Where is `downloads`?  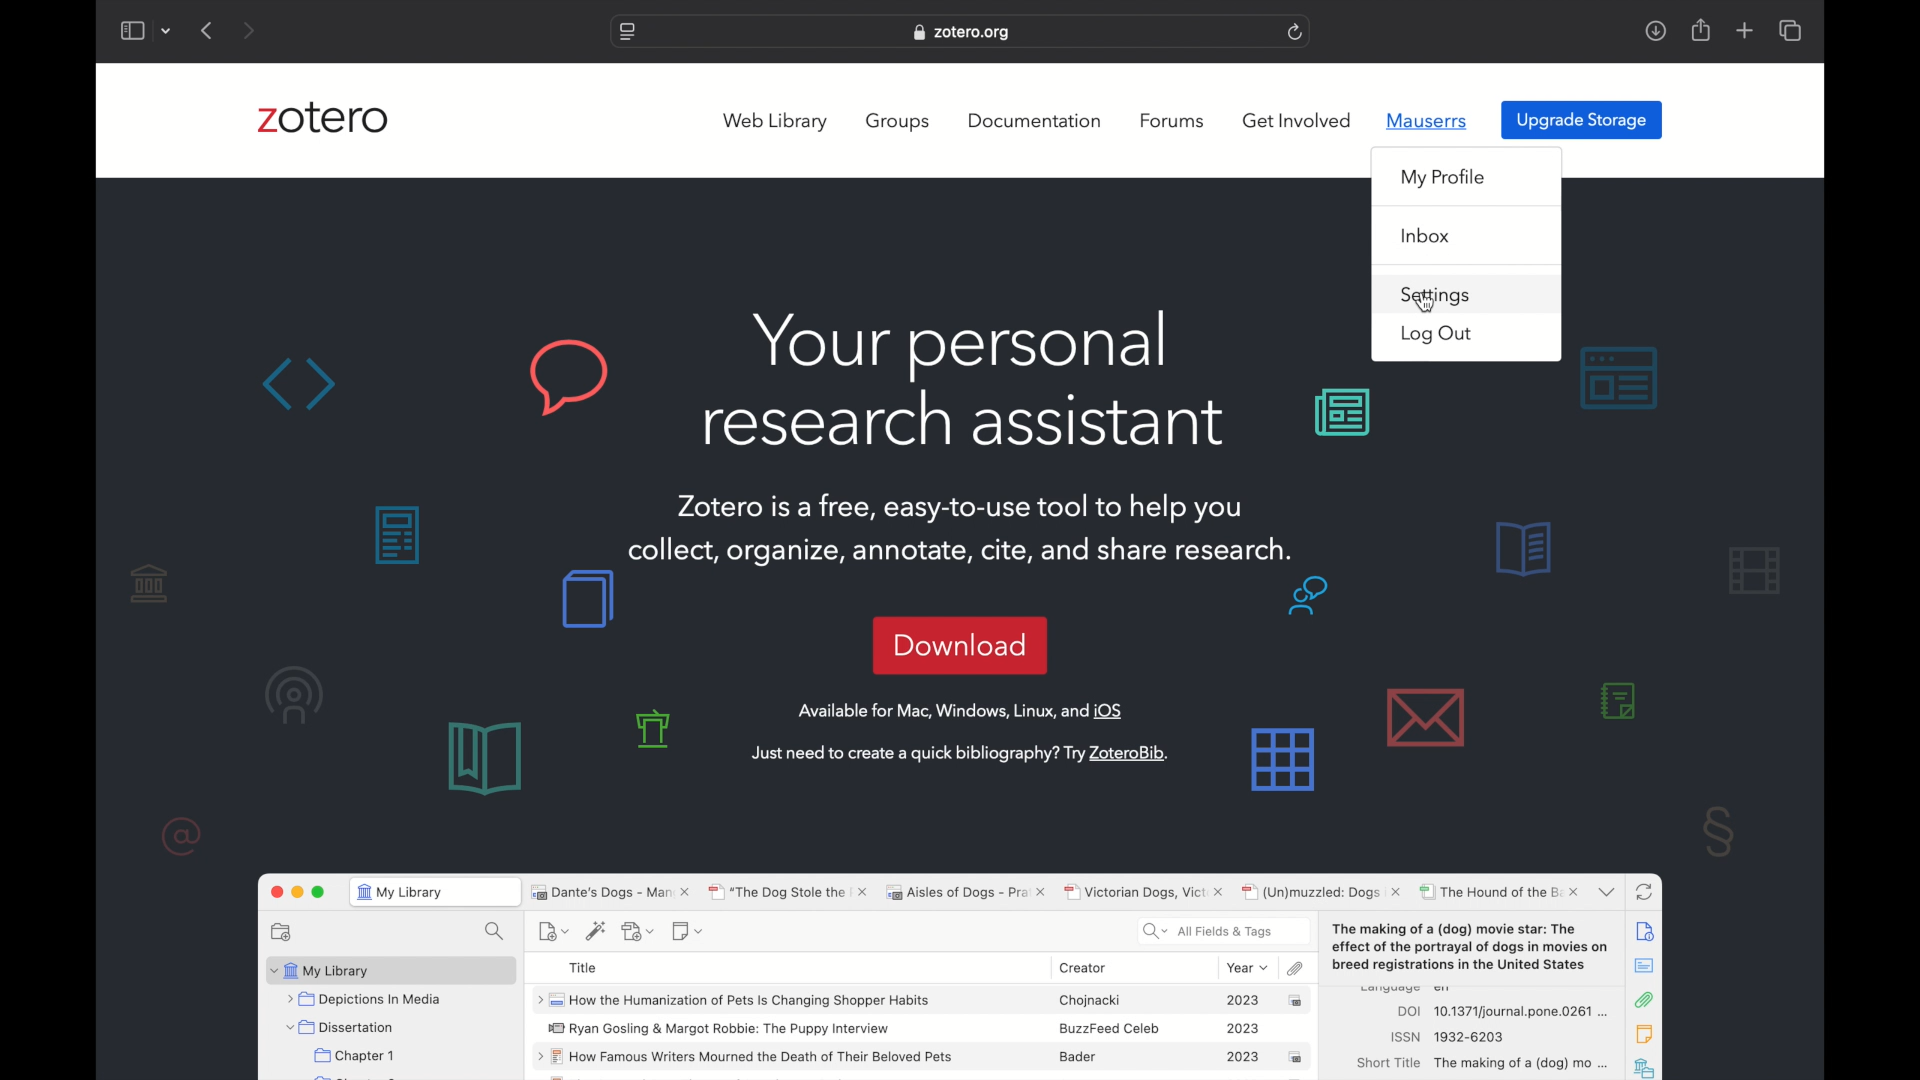
downloads is located at coordinates (1655, 30).